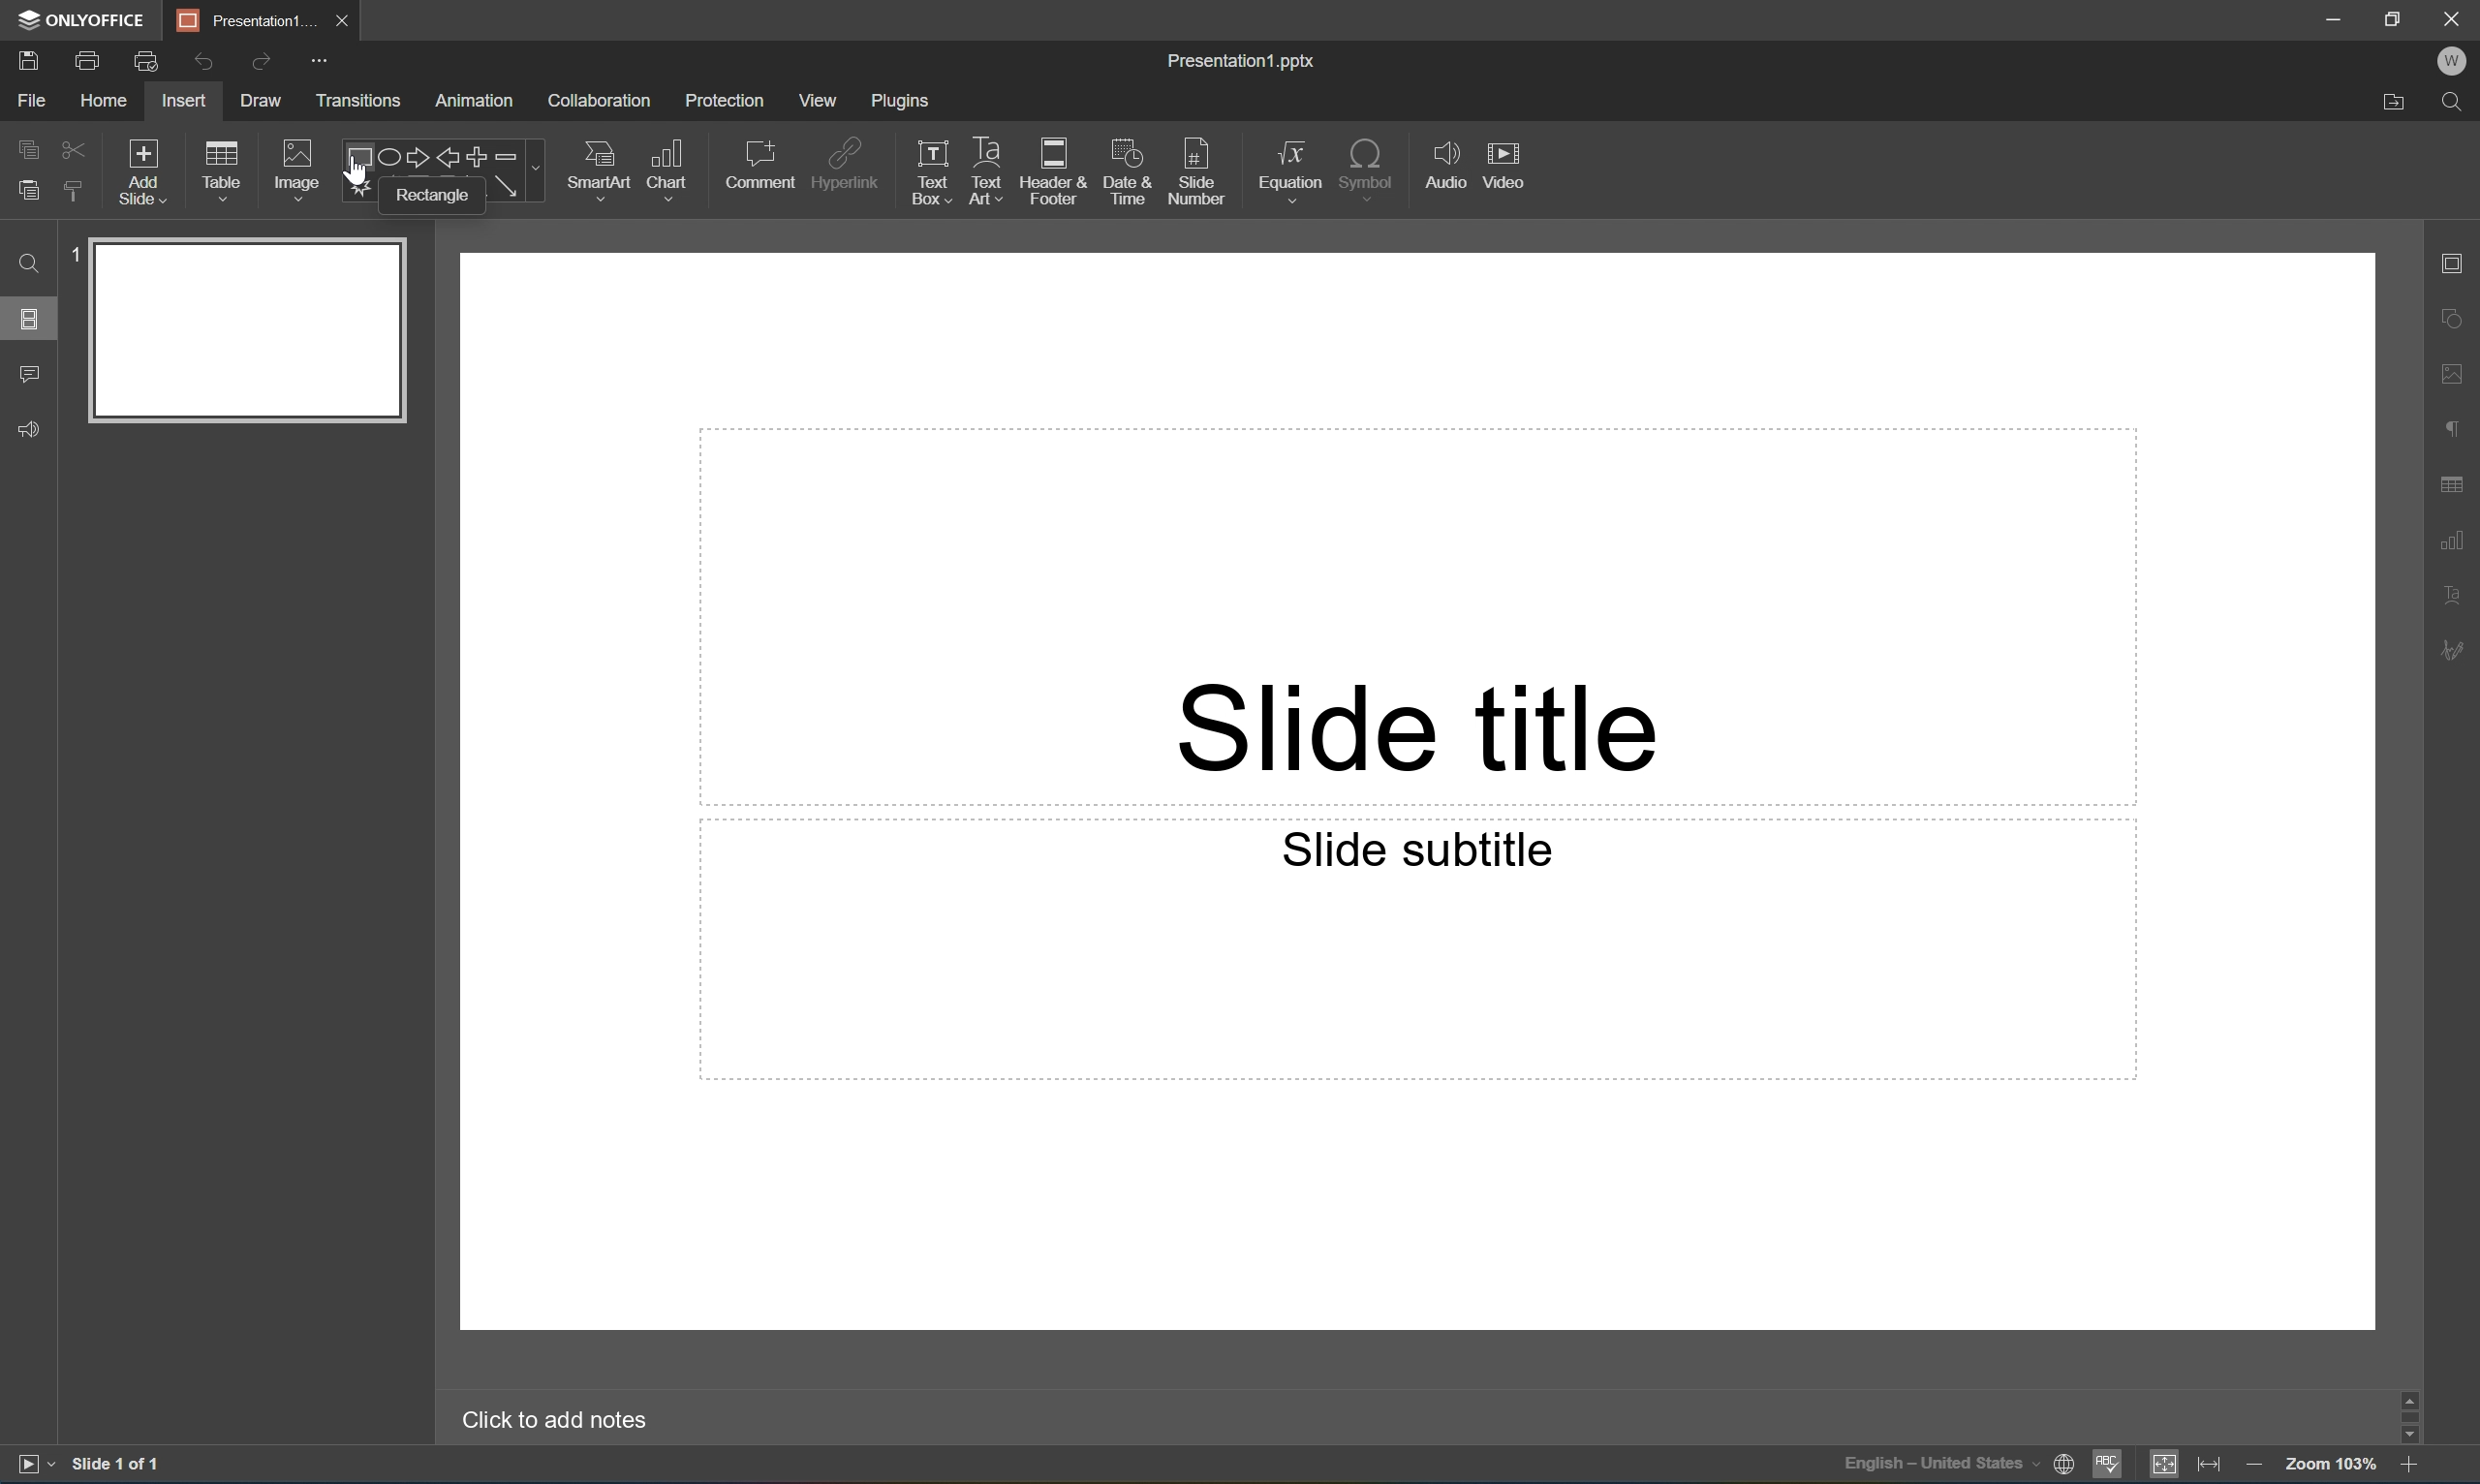 This screenshot has width=2480, height=1484. What do you see at coordinates (561, 1420) in the screenshot?
I see `Click to add notes` at bounding box center [561, 1420].